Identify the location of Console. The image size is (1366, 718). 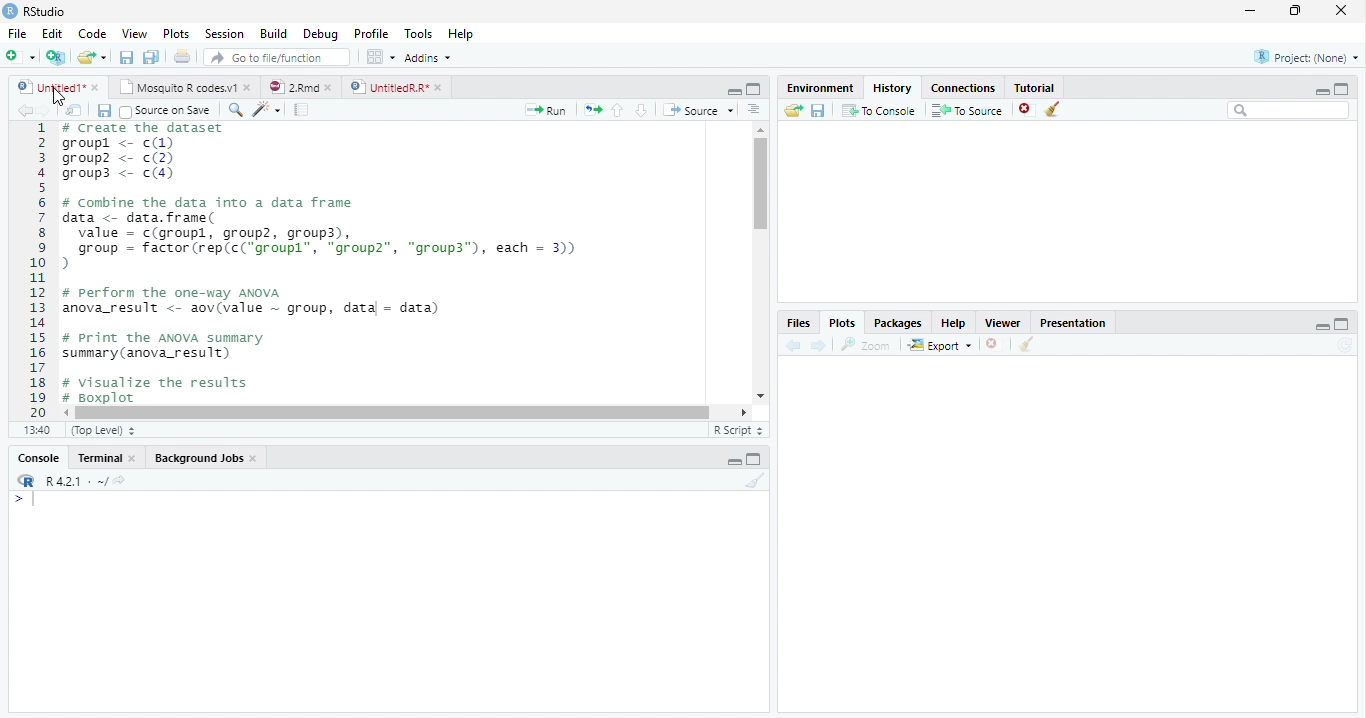
(38, 460).